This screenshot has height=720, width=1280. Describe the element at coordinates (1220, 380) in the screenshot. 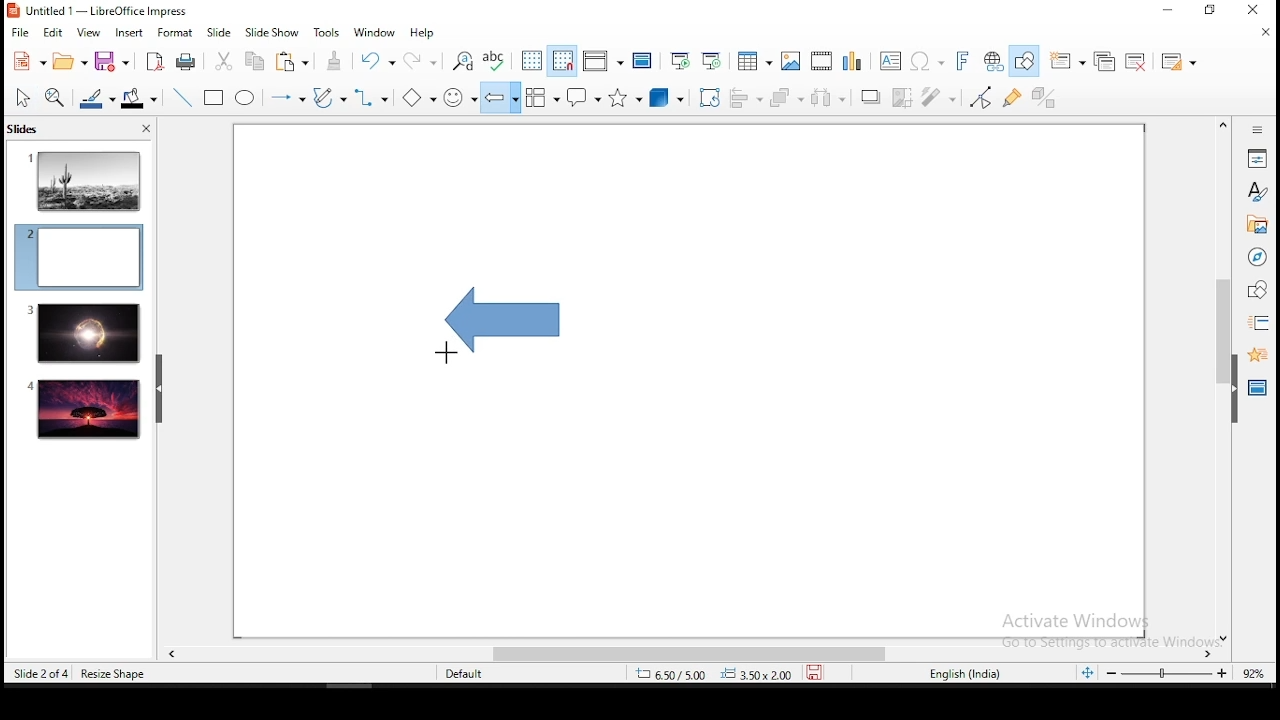

I see `scroll bar` at that location.